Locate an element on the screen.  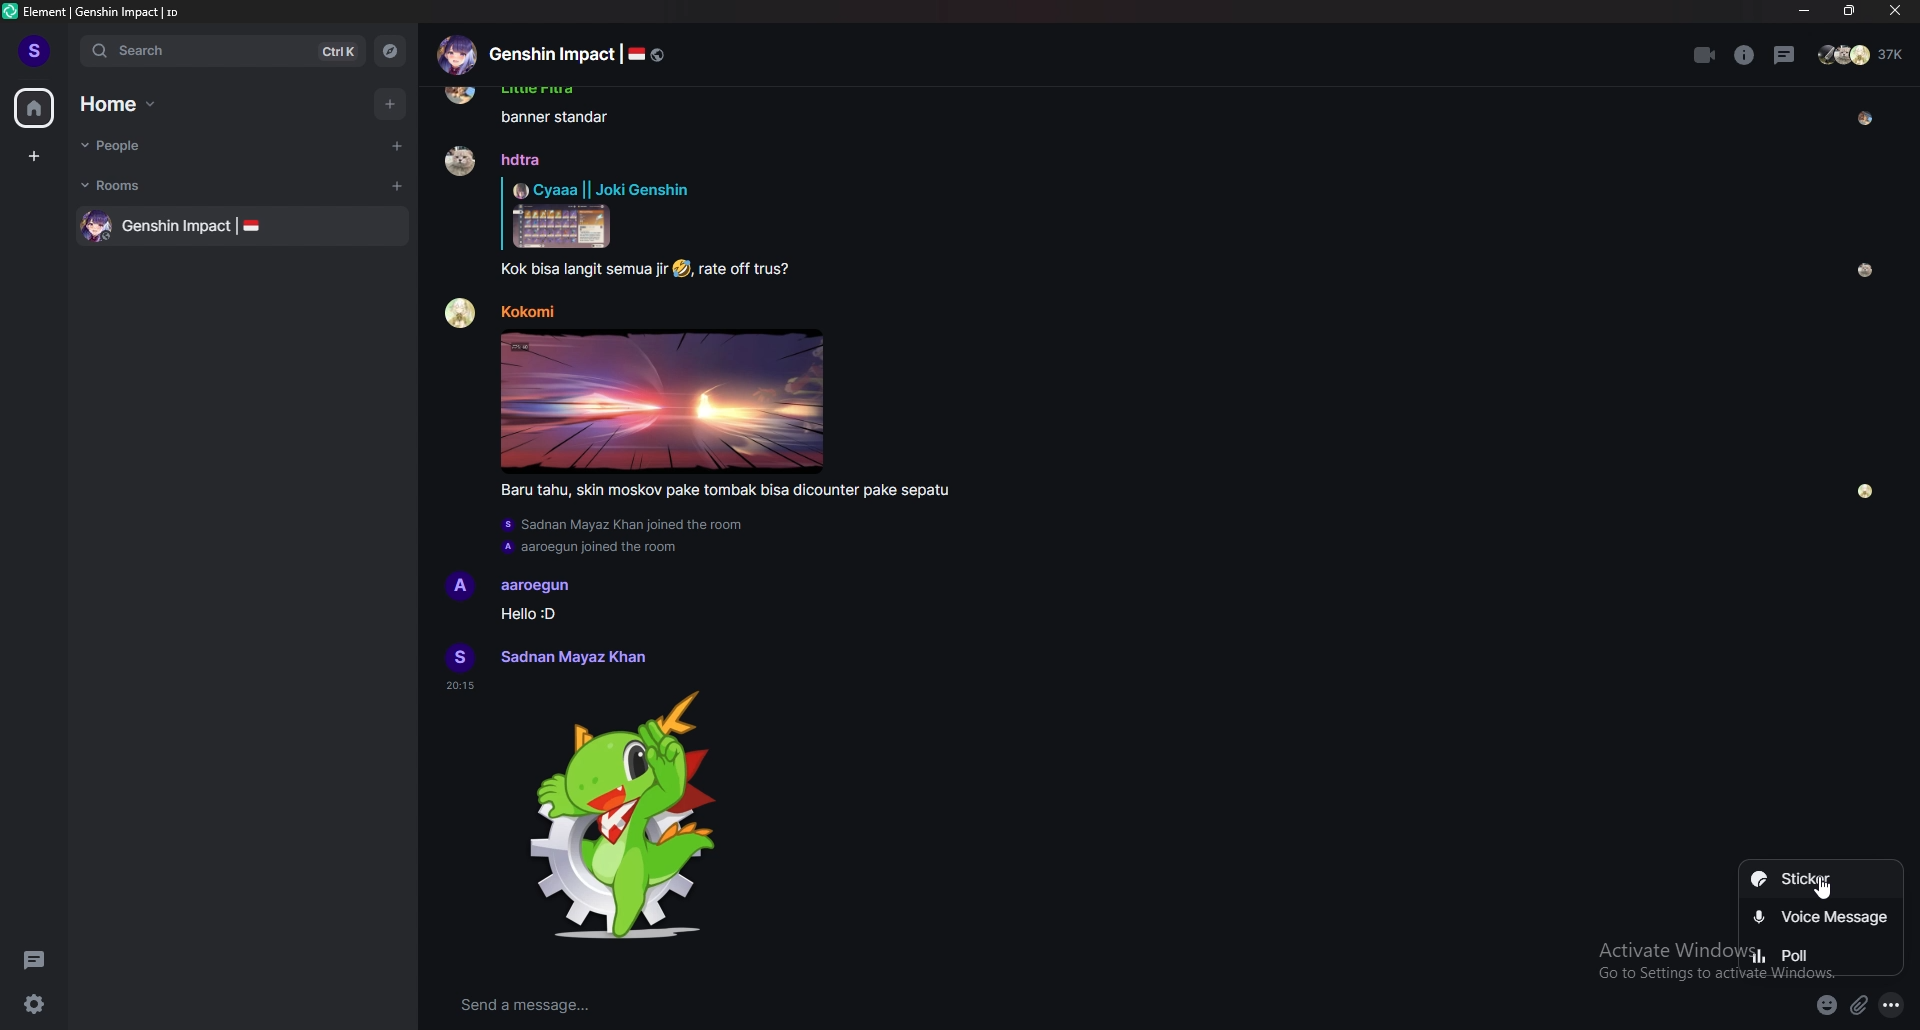
minimize is located at coordinates (1806, 12).